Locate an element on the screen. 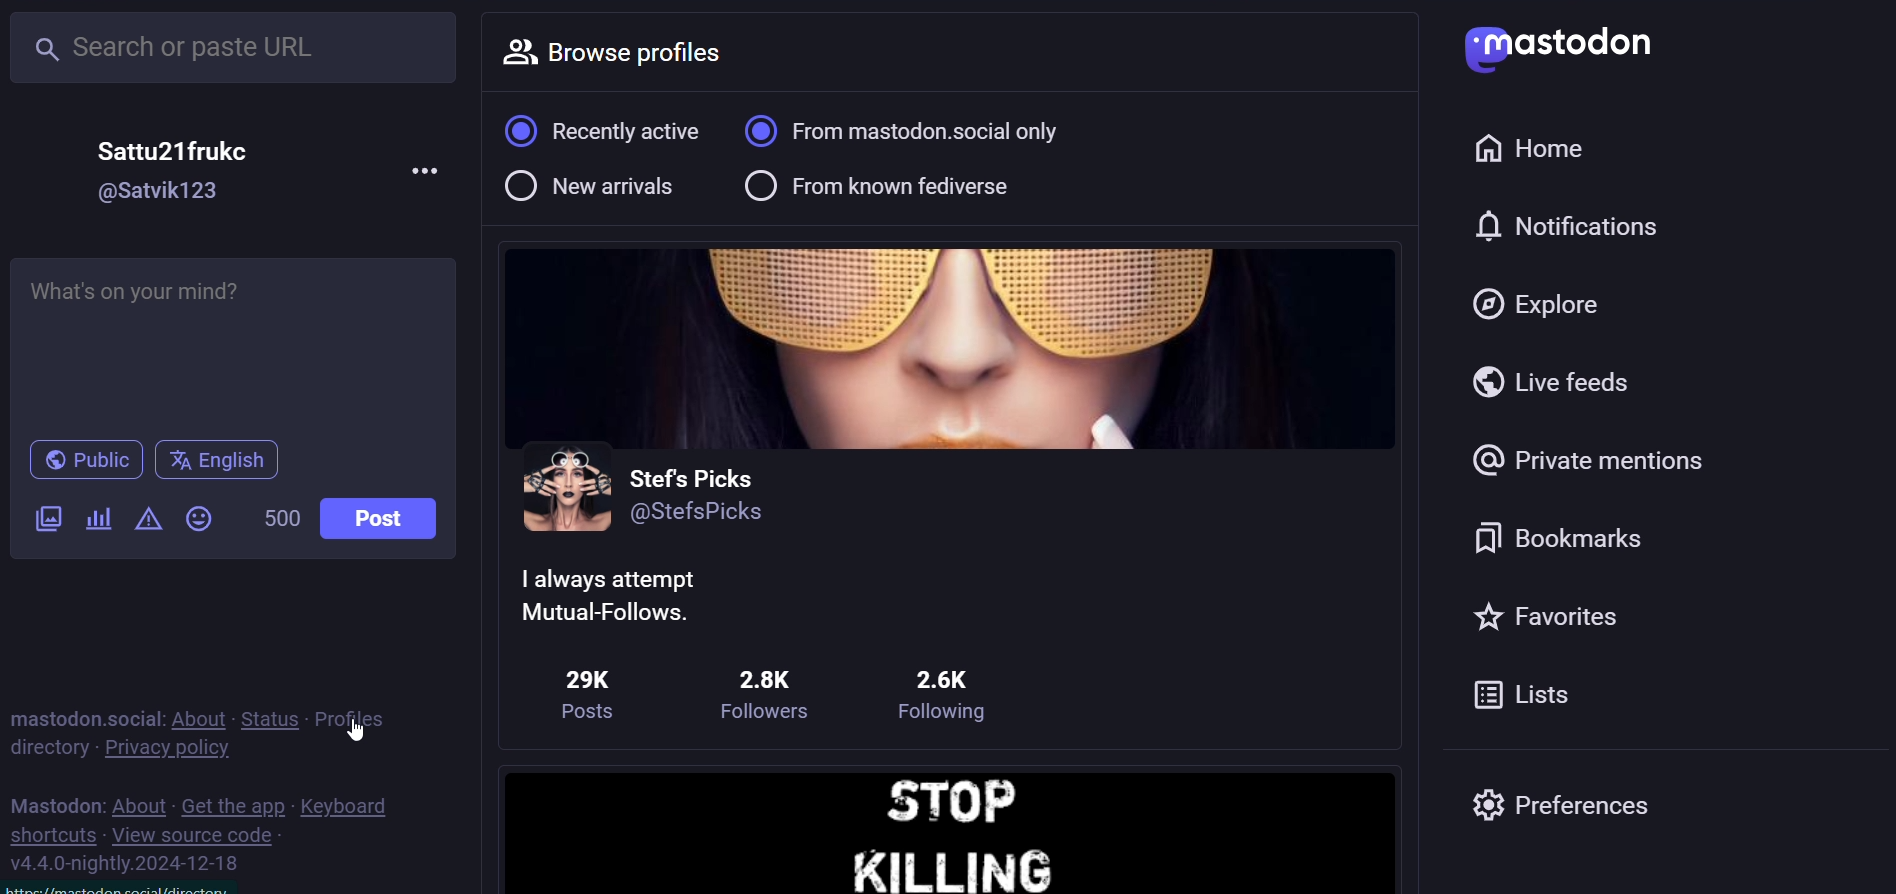 This screenshot has height=894, width=1896. view source code is located at coordinates (198, 835).